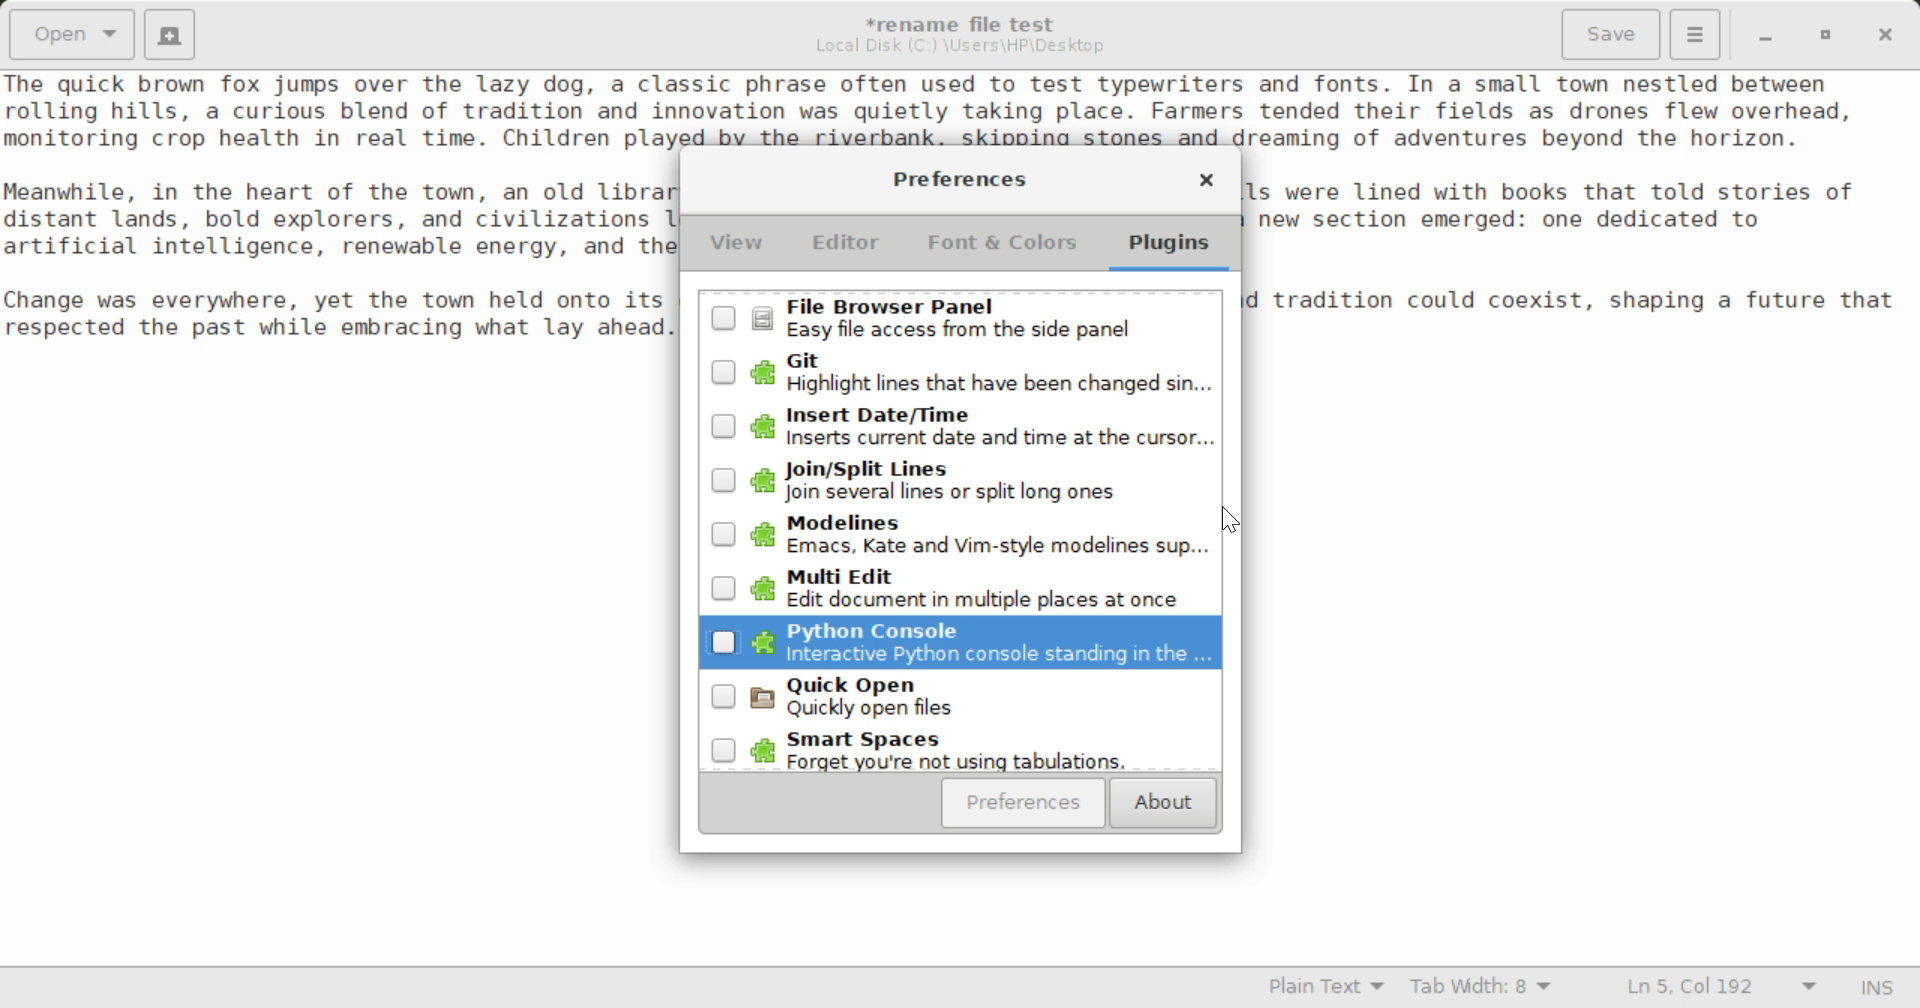 Image resolution: width=1920 pixels, height=1008 pixels. I want to click on Selected Language, so click(1327, 989).